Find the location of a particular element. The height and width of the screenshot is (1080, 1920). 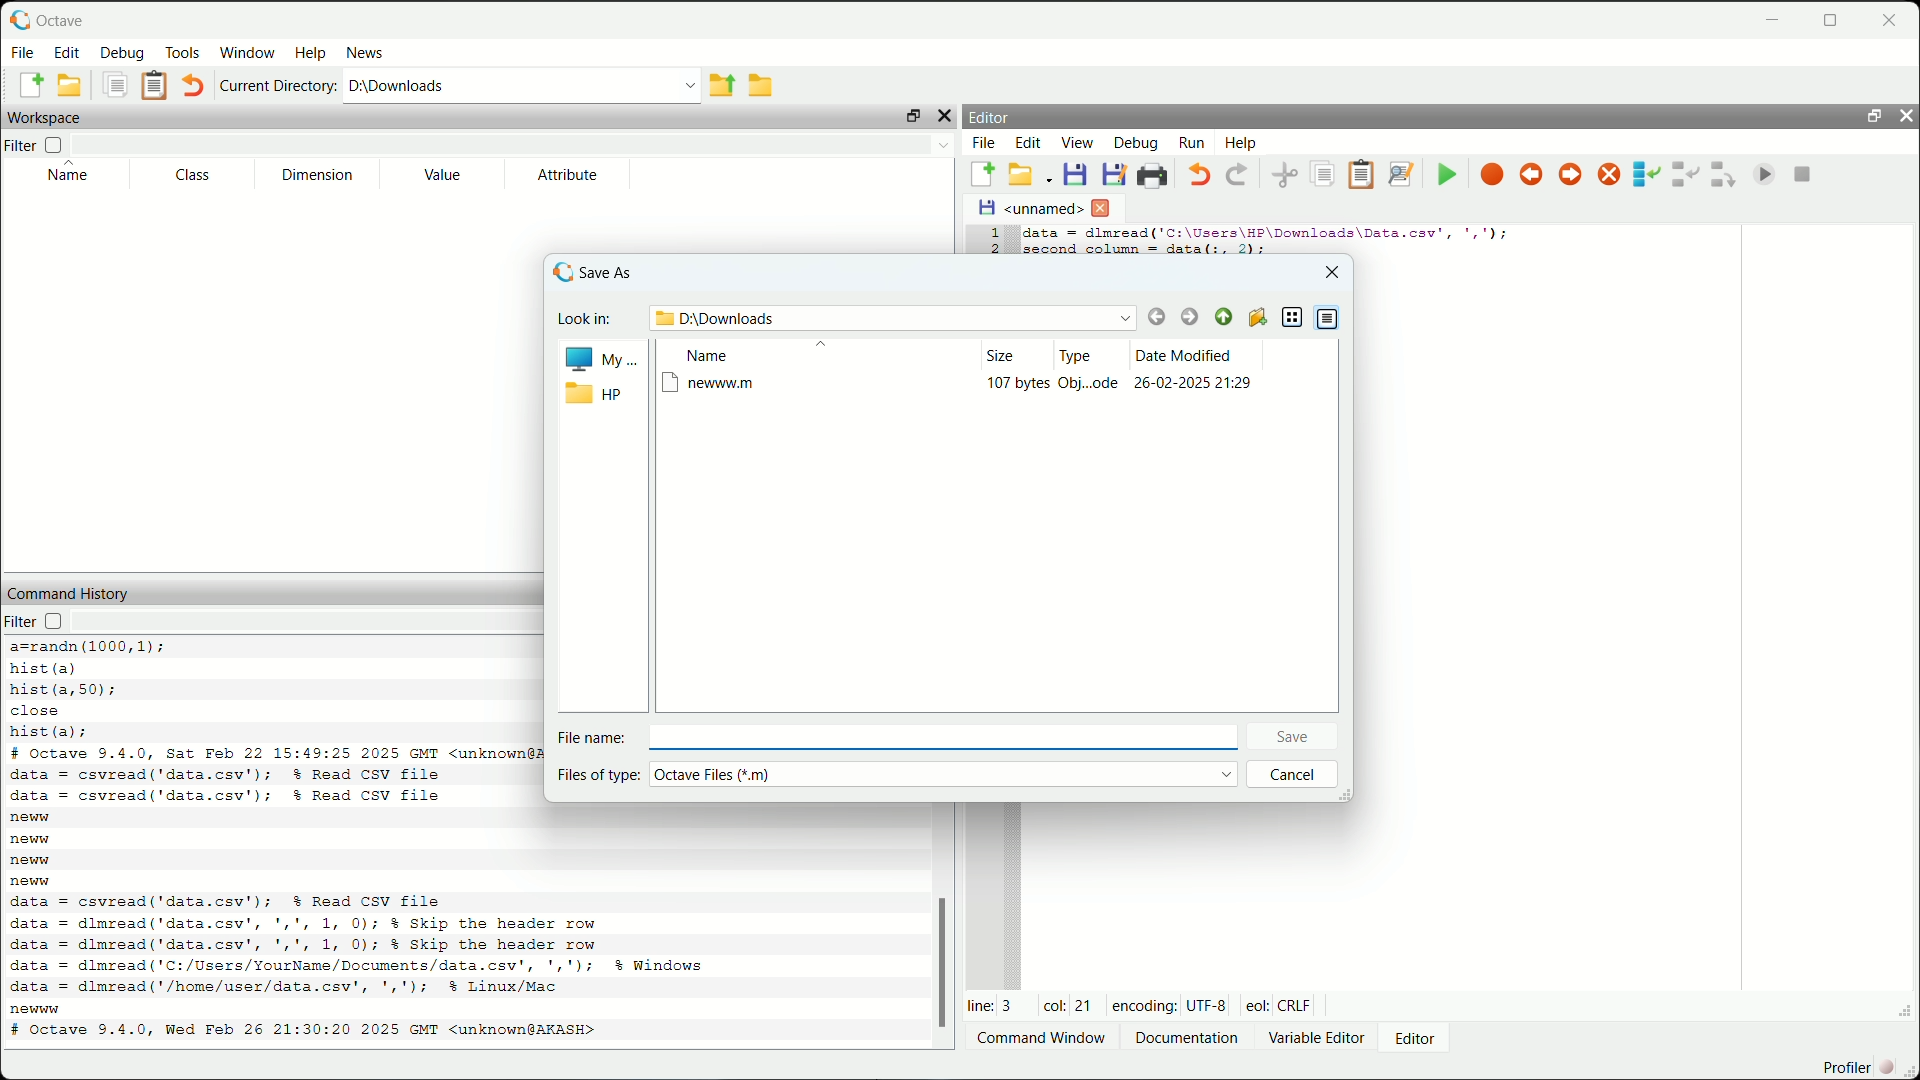

save file is located at coordinates (1078, 178).